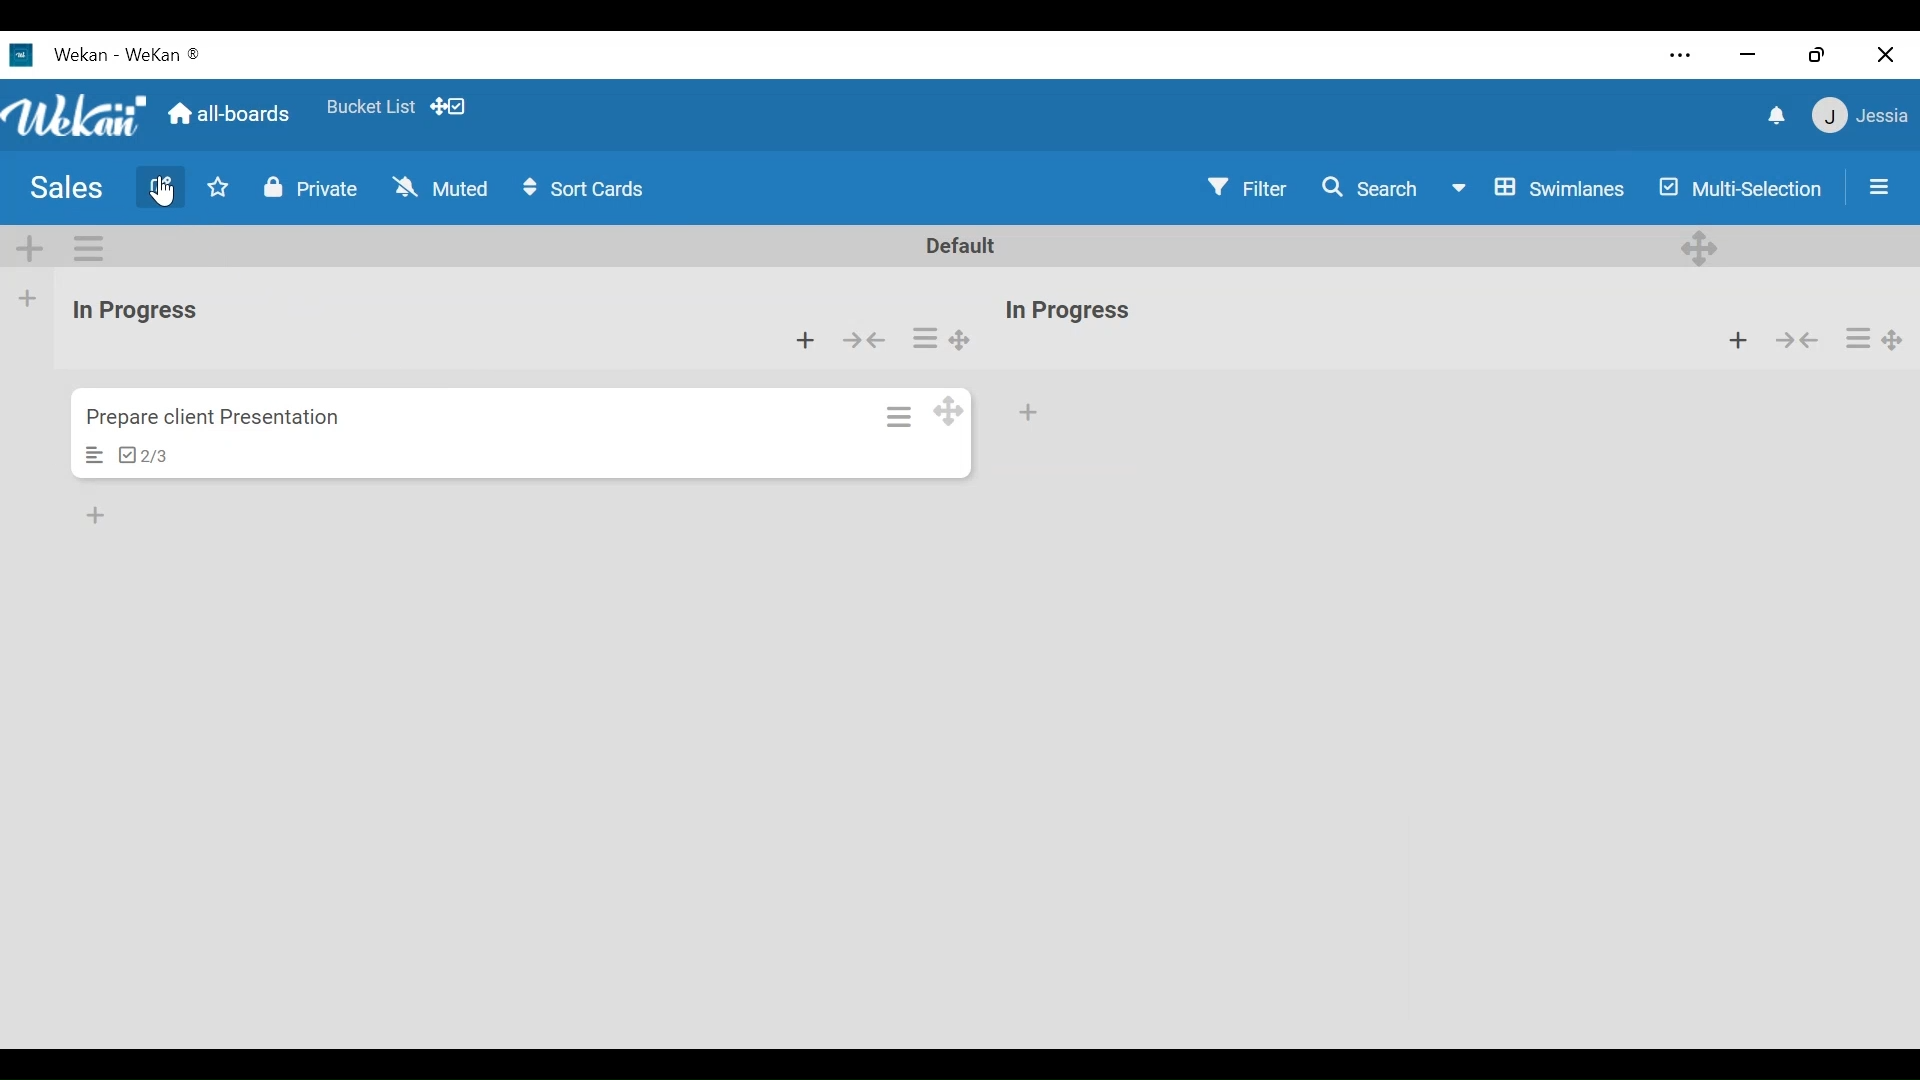 Image resolution: width=1920 pixels, height=1080 pixels. Describe the element at coordinates (1876, 187) in the screenshot. I see `Sidebar` at that location.